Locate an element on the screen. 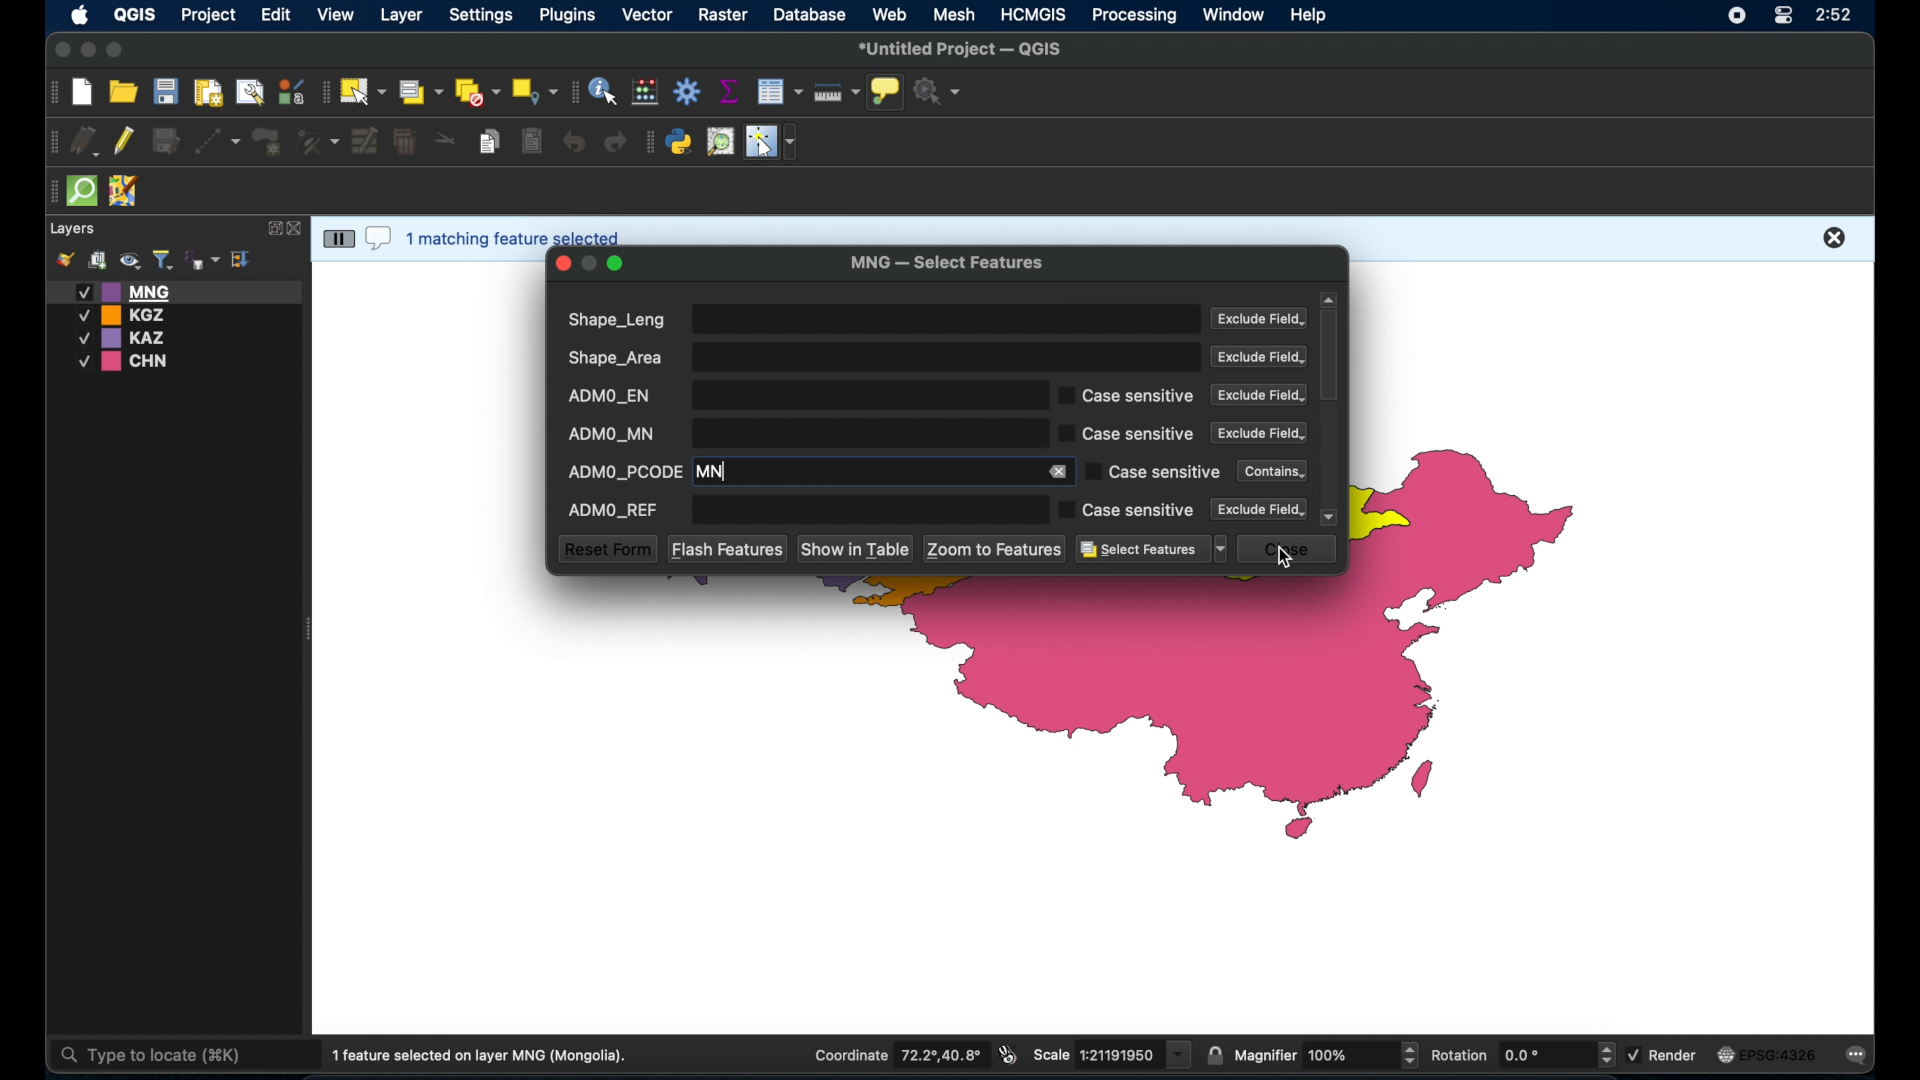 Image resolution: width=1920 pixels, height=1080 pixels. web is located at coordinates (890, 14).